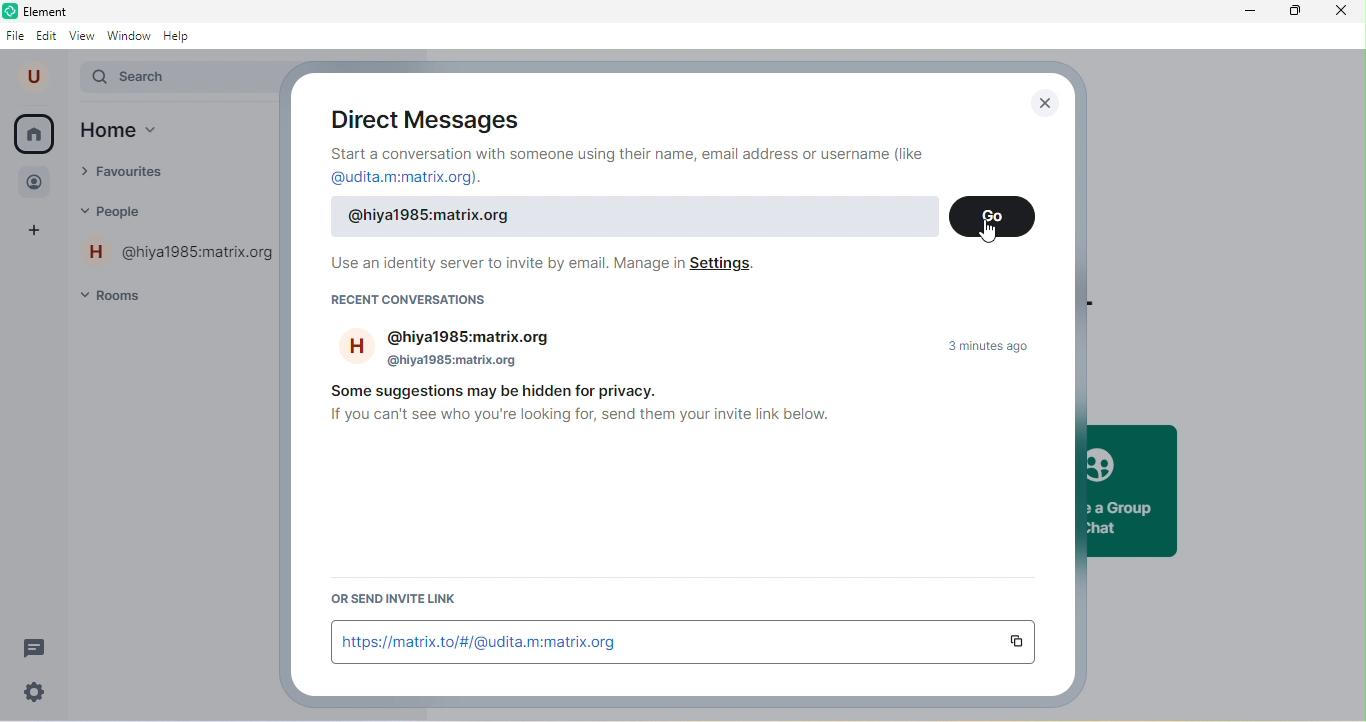 This screenshot has width=1366, height=722. Describe the element at coordinates (1045, 103) in the screenshot. I see `close` at that location.